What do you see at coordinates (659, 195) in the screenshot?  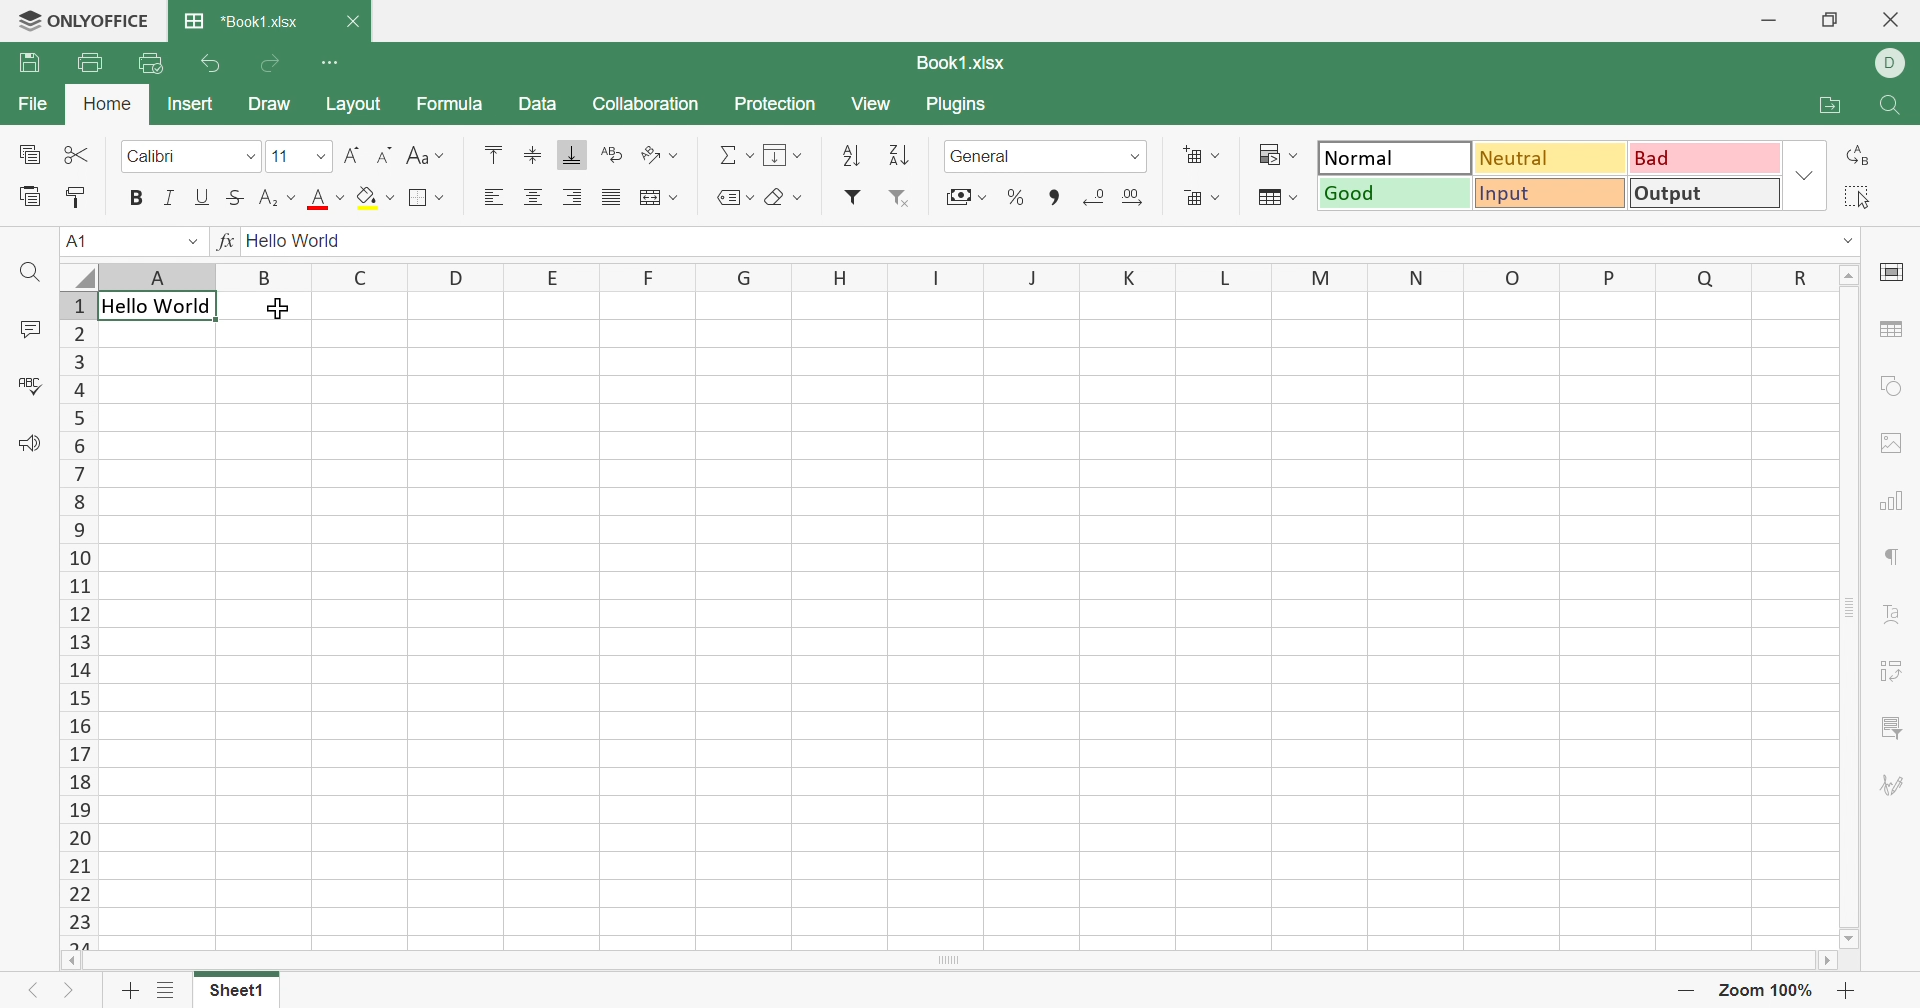 I see `Merged center` at bounding box center [659, 195].